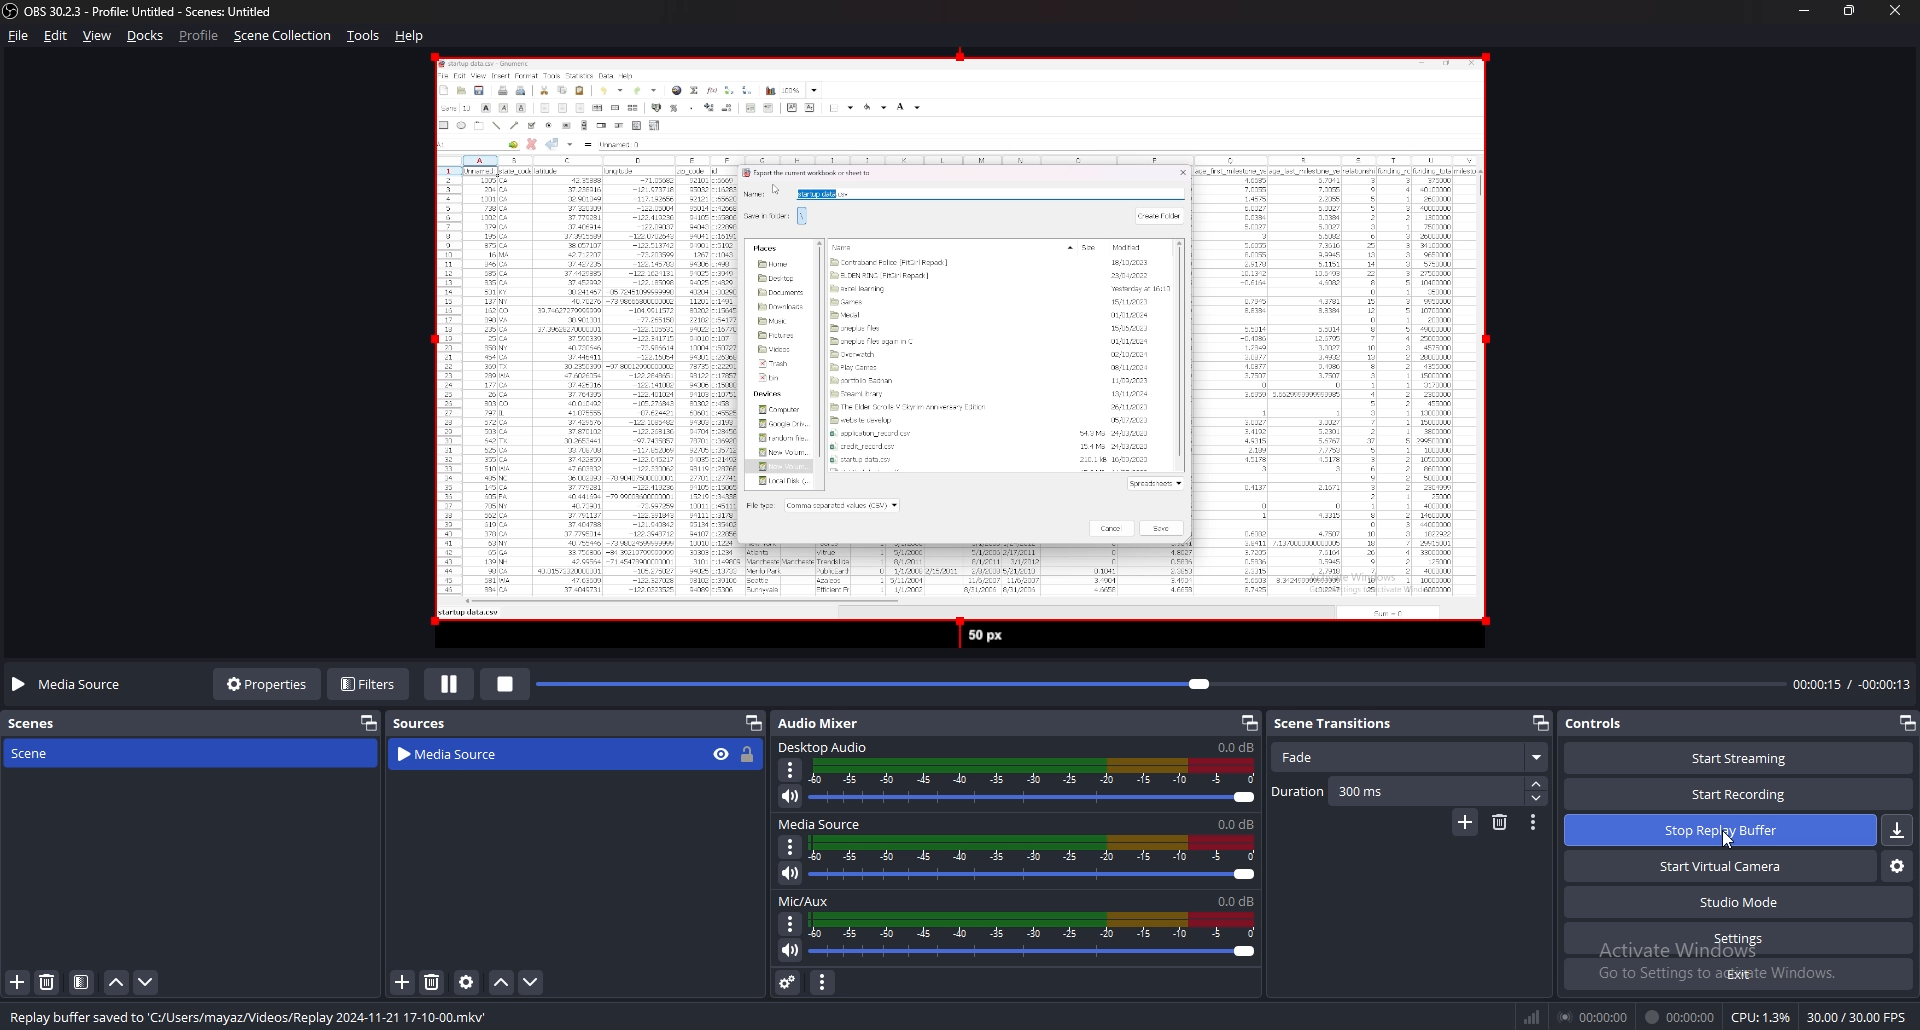 The image size is (1920, 1030). What do you see at coordinates (1681, 1017) in the screenshot?
I see `00:00:00` at bounding box center [1681, 1017].